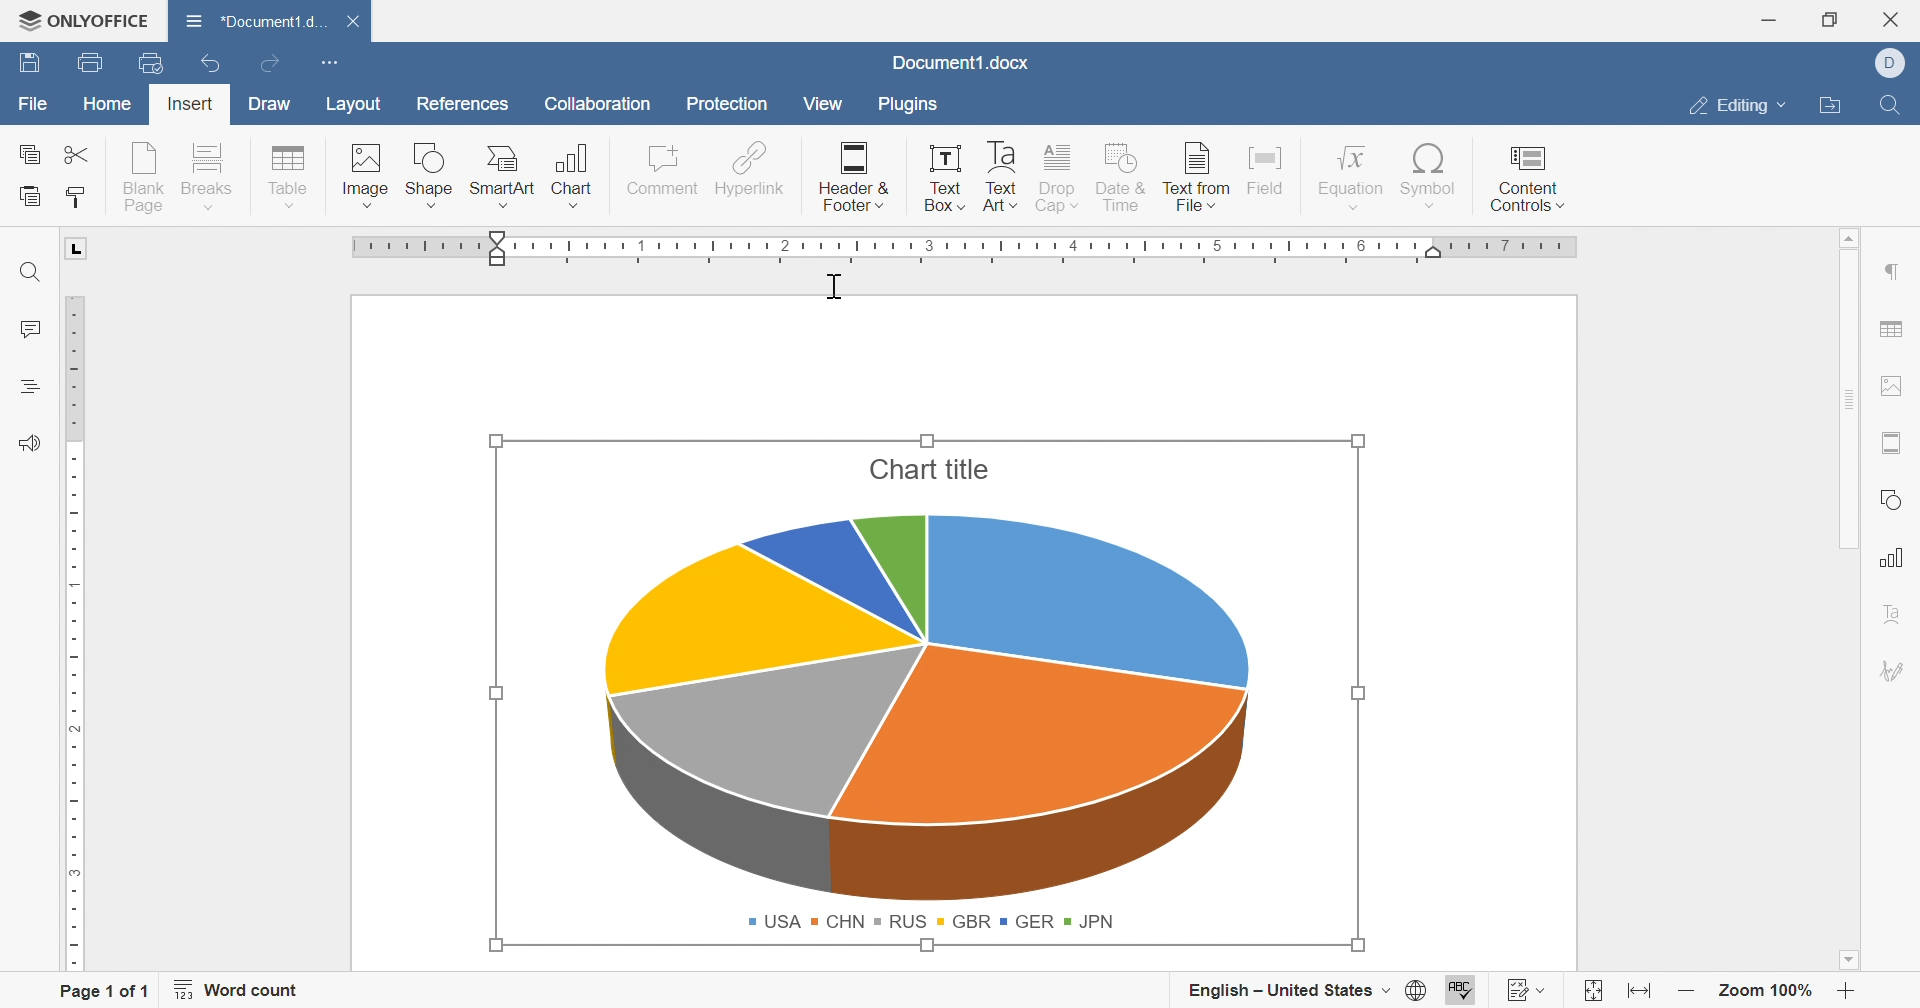 The height and width of the screenshot is (1008, 1920). Describe the element at coordinates (27, 387) in the screenshot. I see `Spell Checking` at that location.